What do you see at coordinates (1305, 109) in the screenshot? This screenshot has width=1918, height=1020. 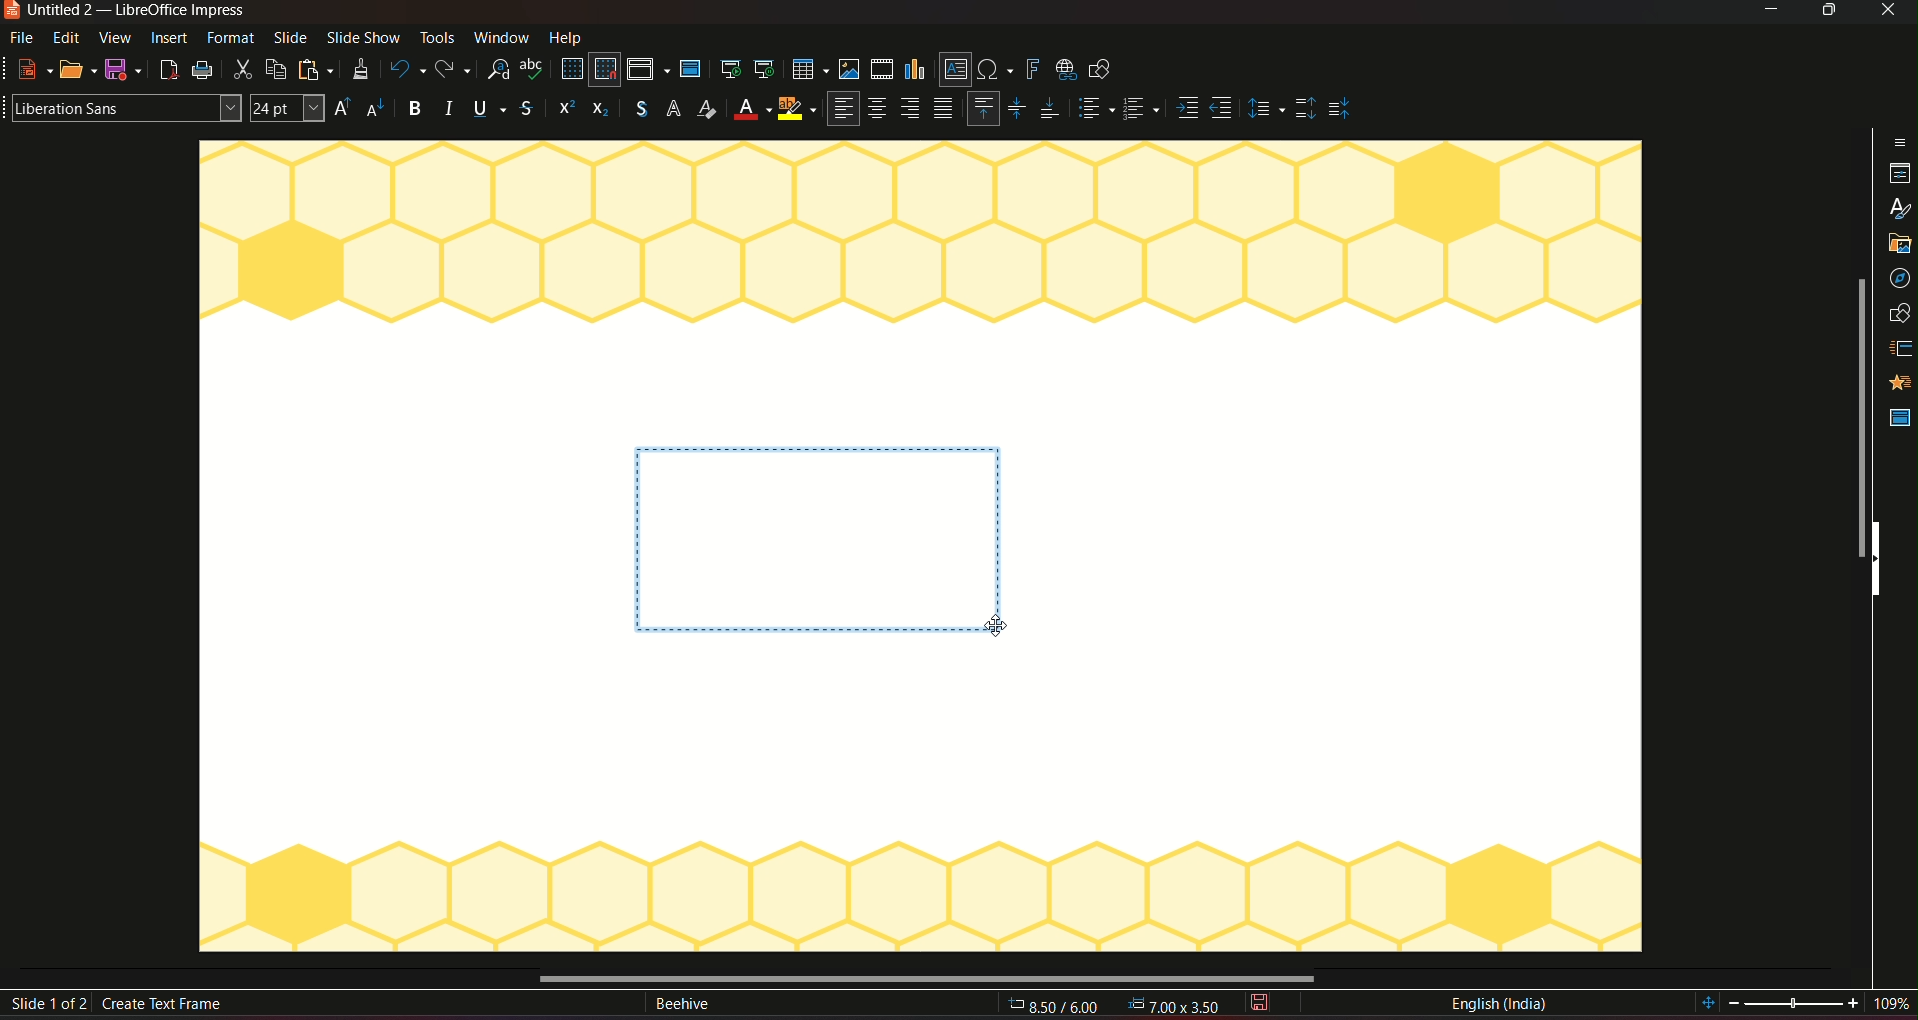 I see `Top spacing` at bounding box center [1305, 109].